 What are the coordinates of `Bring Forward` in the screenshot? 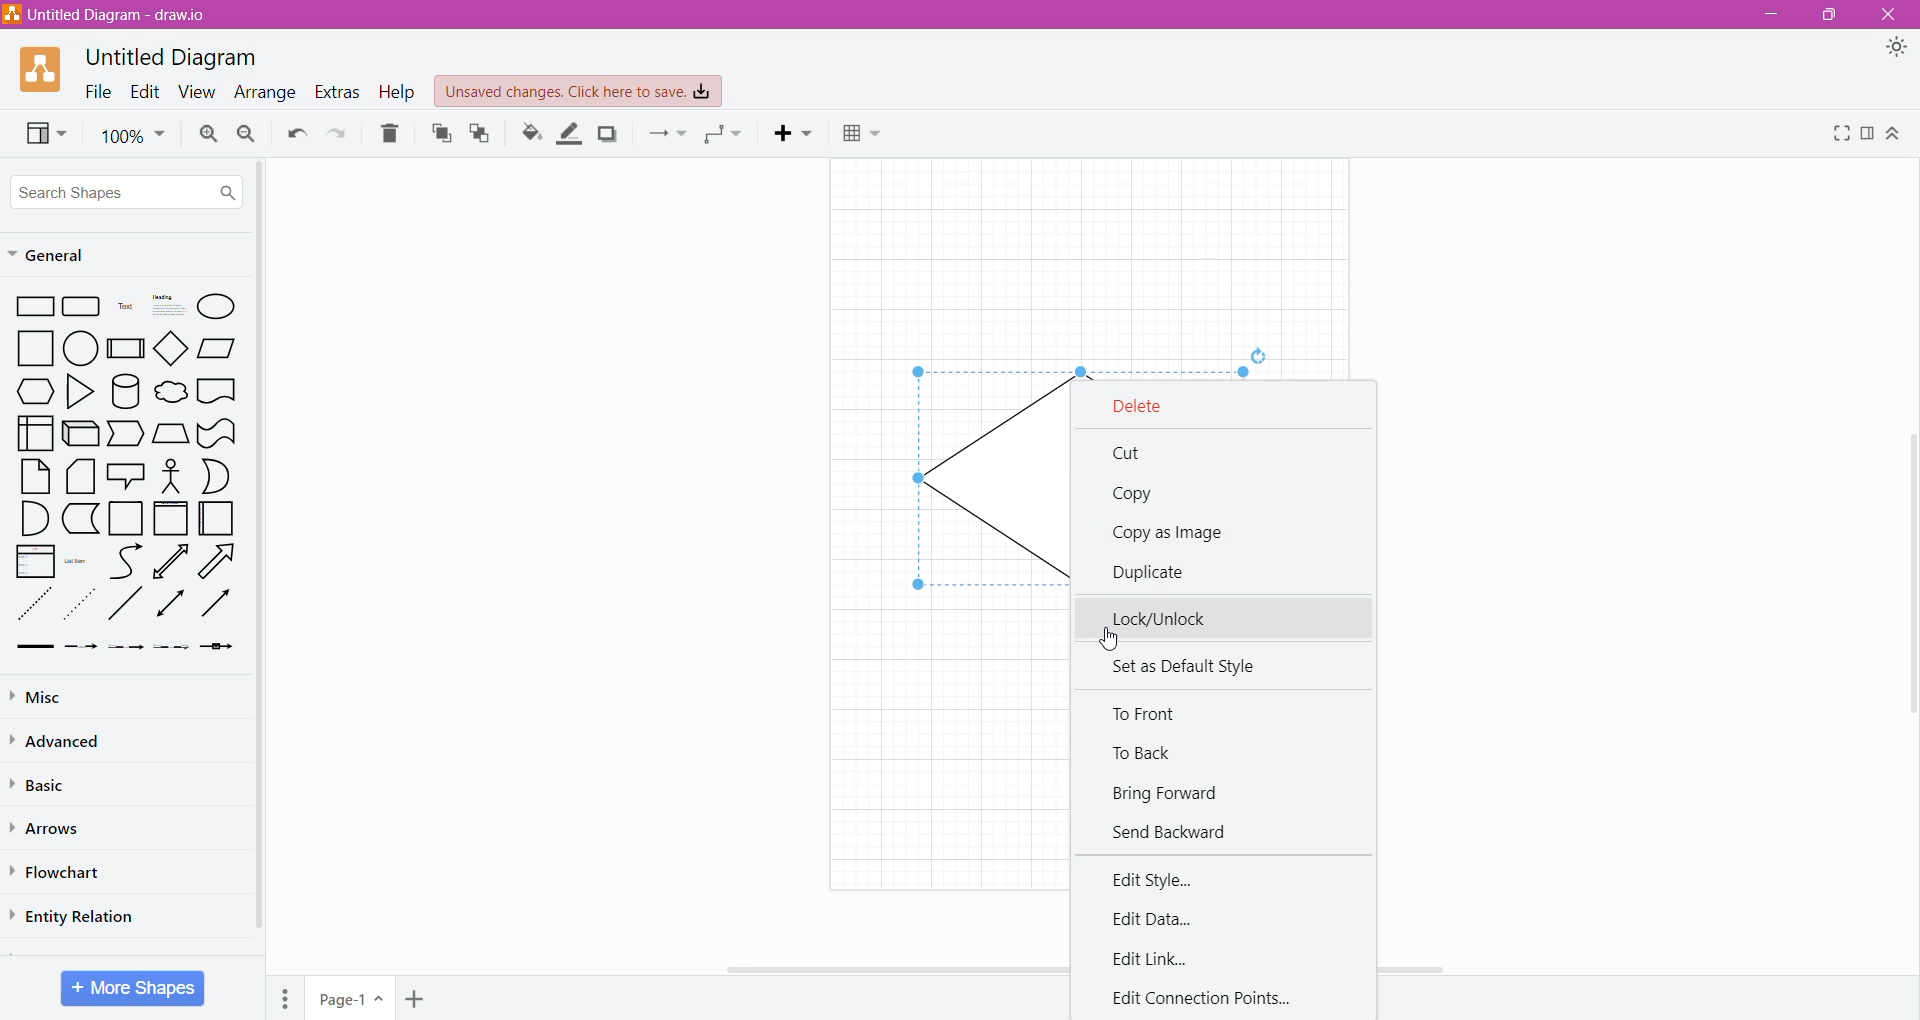 It's located at (1172, 794).